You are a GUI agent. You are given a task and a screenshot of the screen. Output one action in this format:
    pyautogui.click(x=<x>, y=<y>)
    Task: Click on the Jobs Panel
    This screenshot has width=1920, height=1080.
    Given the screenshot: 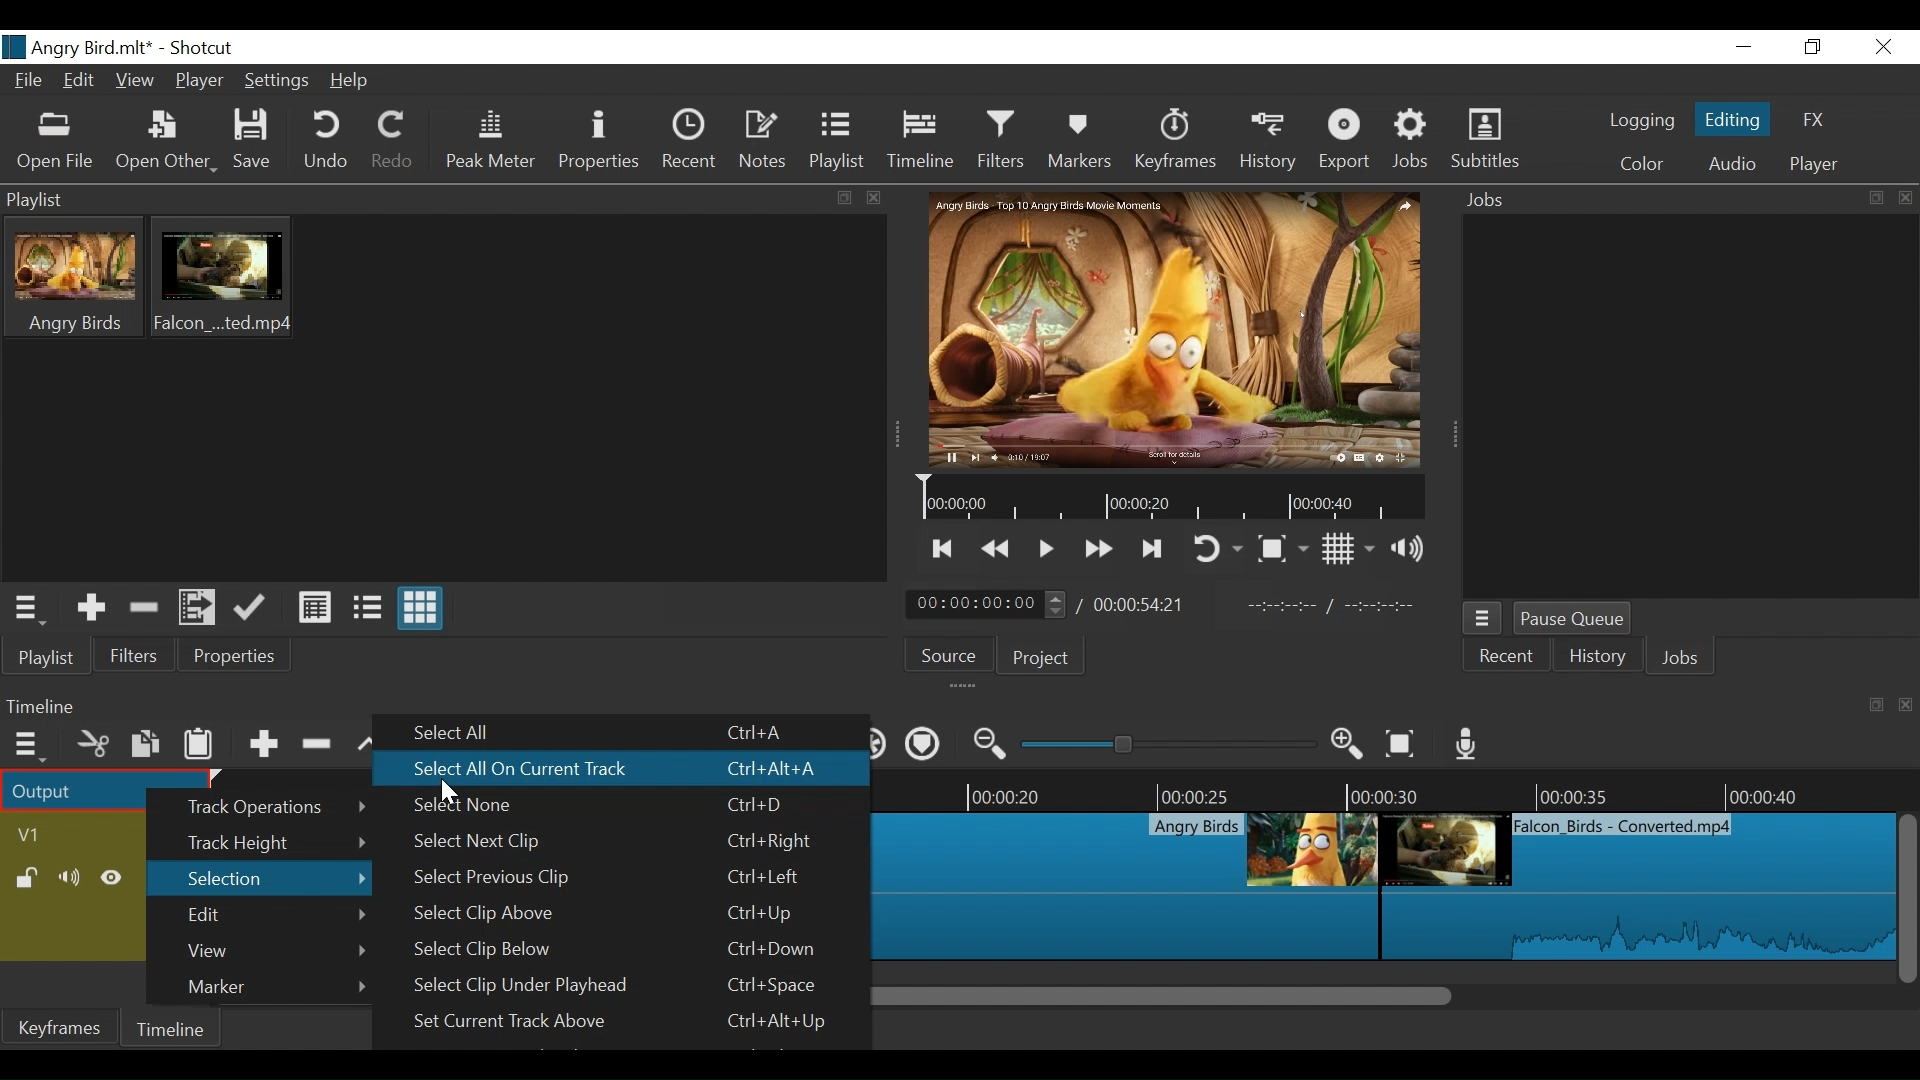 What is the action you would take?
    pyautogui.click(x=1685, y=201)
    